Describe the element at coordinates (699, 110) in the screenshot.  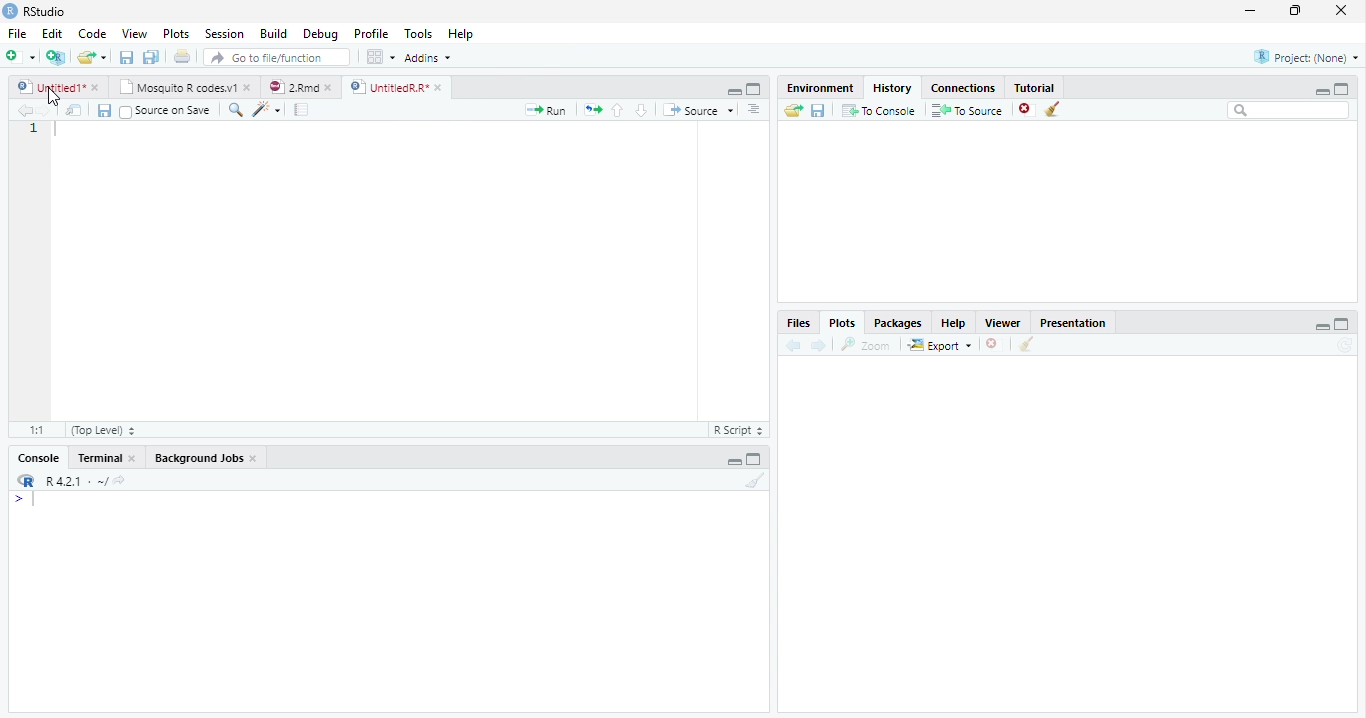
I see `Source` at that location.